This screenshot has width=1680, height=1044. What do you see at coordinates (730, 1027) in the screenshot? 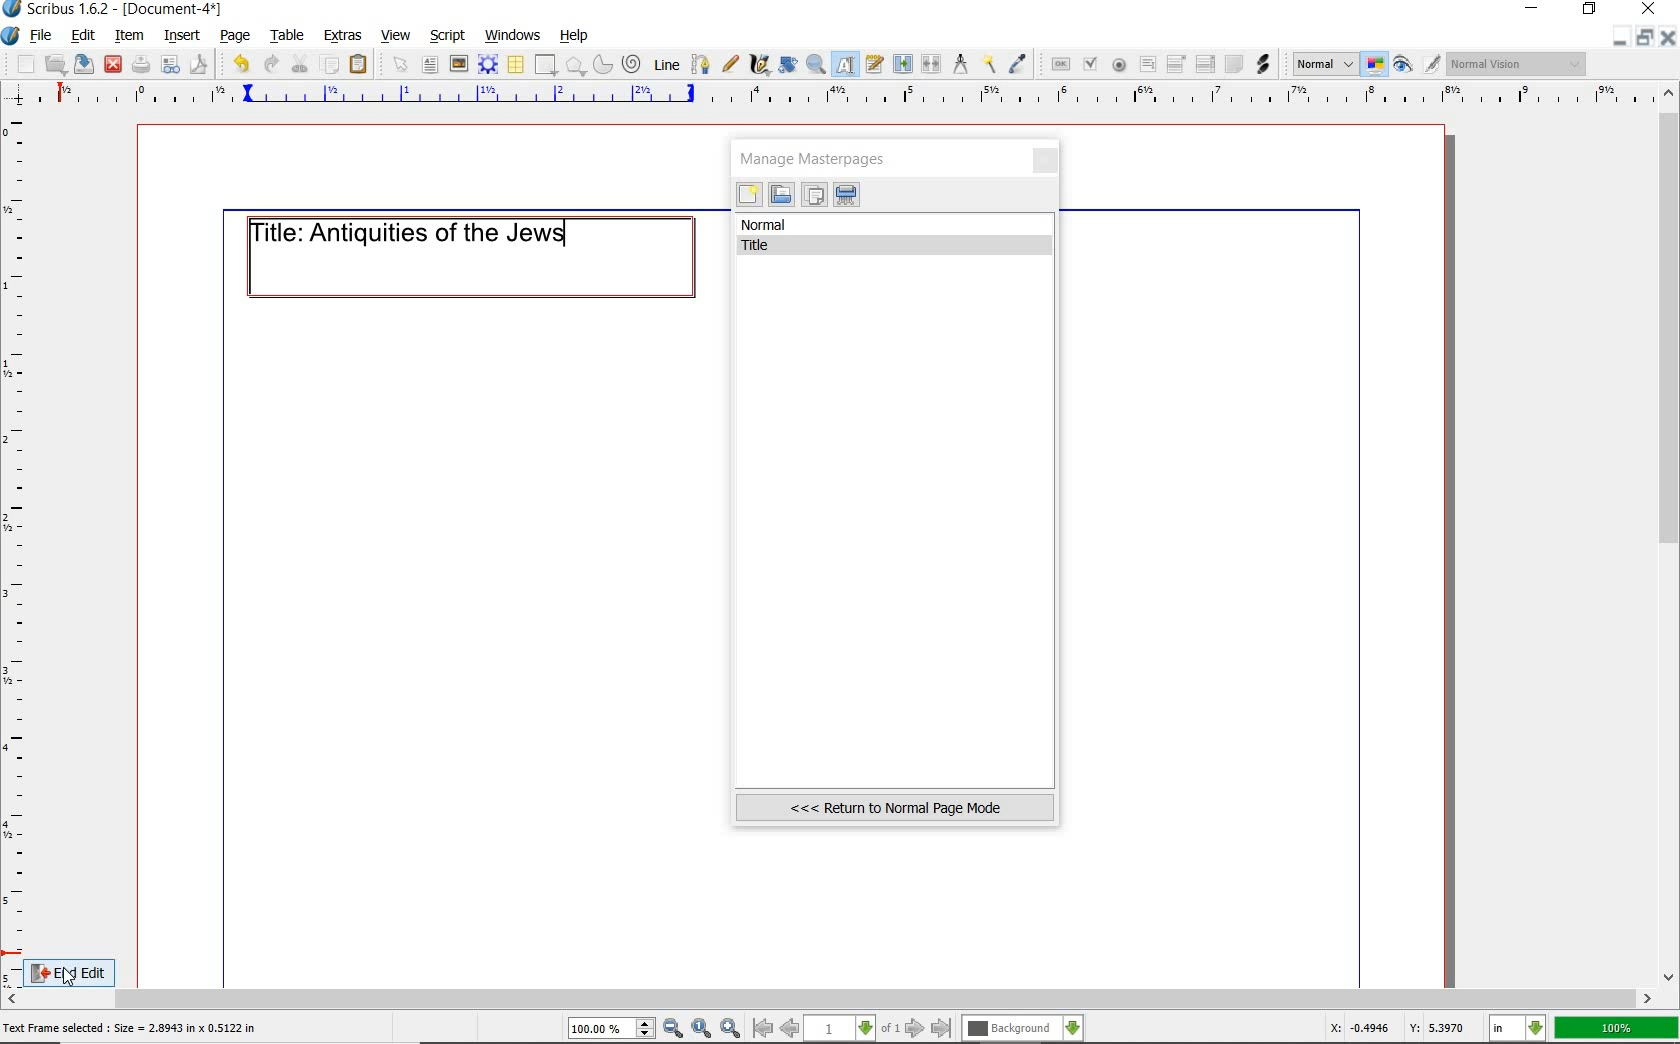
I see `zoom in` at bounding box center [730, 1027].